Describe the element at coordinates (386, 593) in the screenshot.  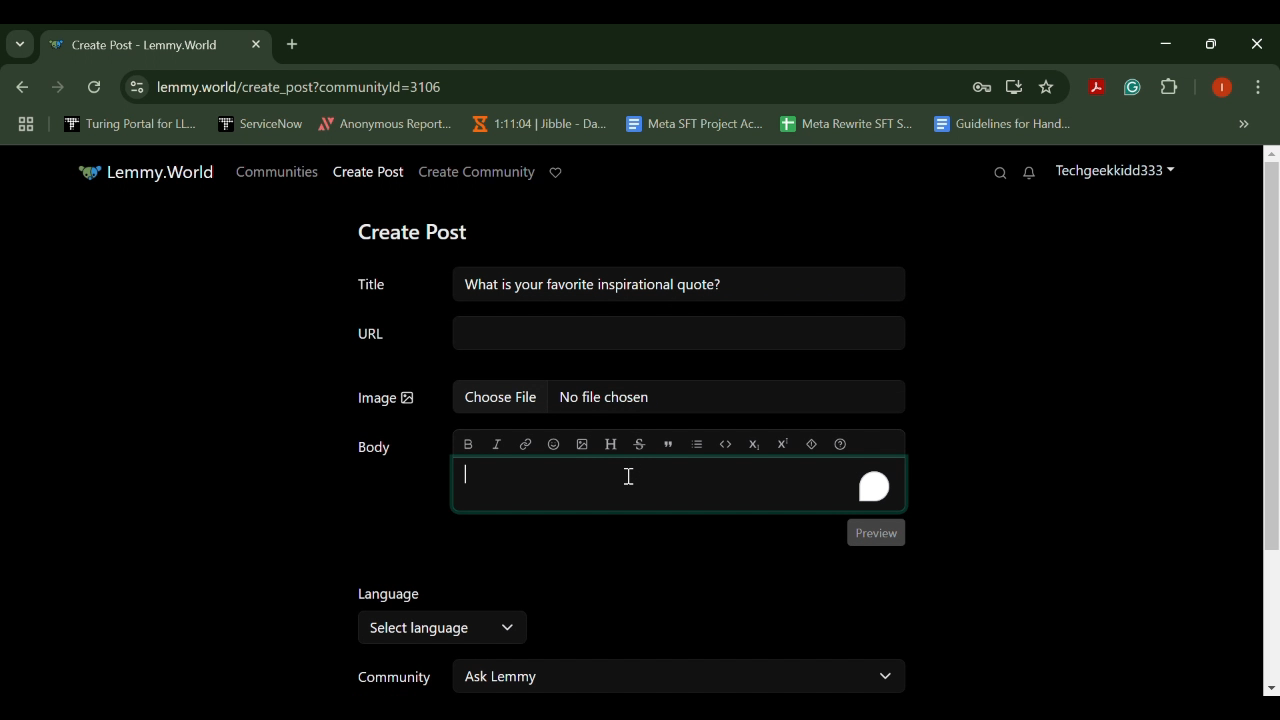
I see `Language` at that location.